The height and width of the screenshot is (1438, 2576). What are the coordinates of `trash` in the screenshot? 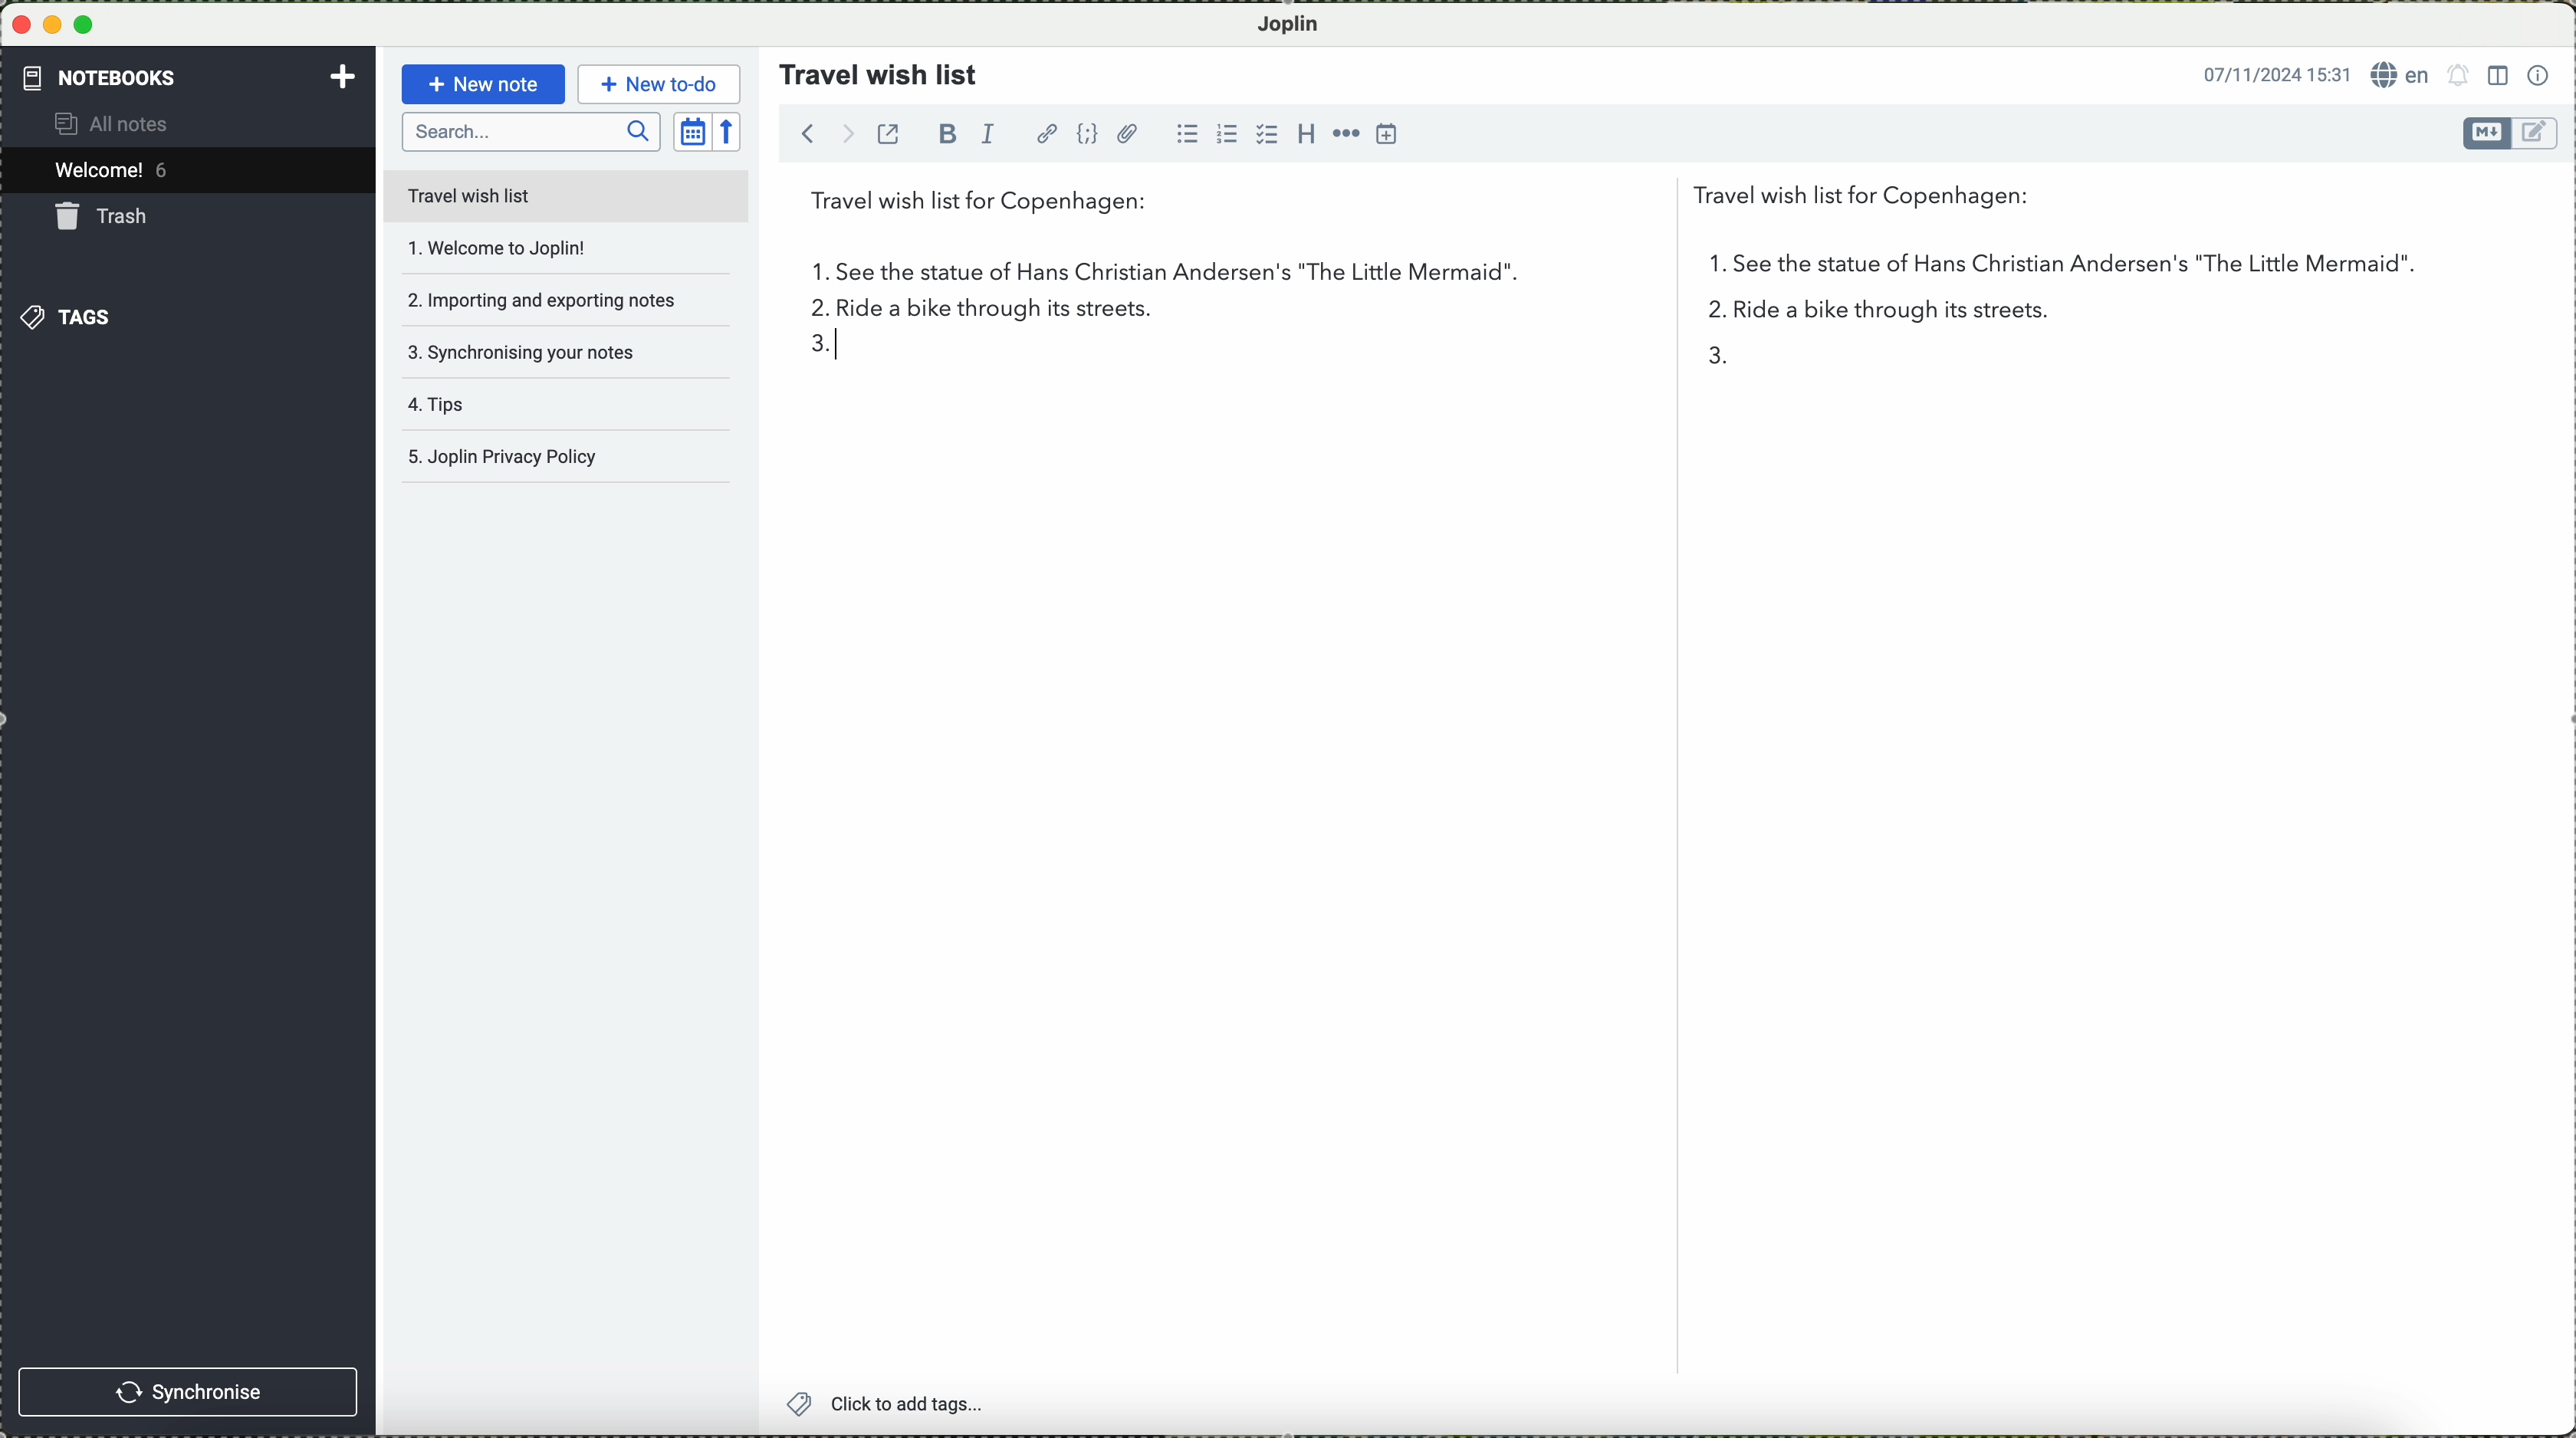 It's located at (106, 216).